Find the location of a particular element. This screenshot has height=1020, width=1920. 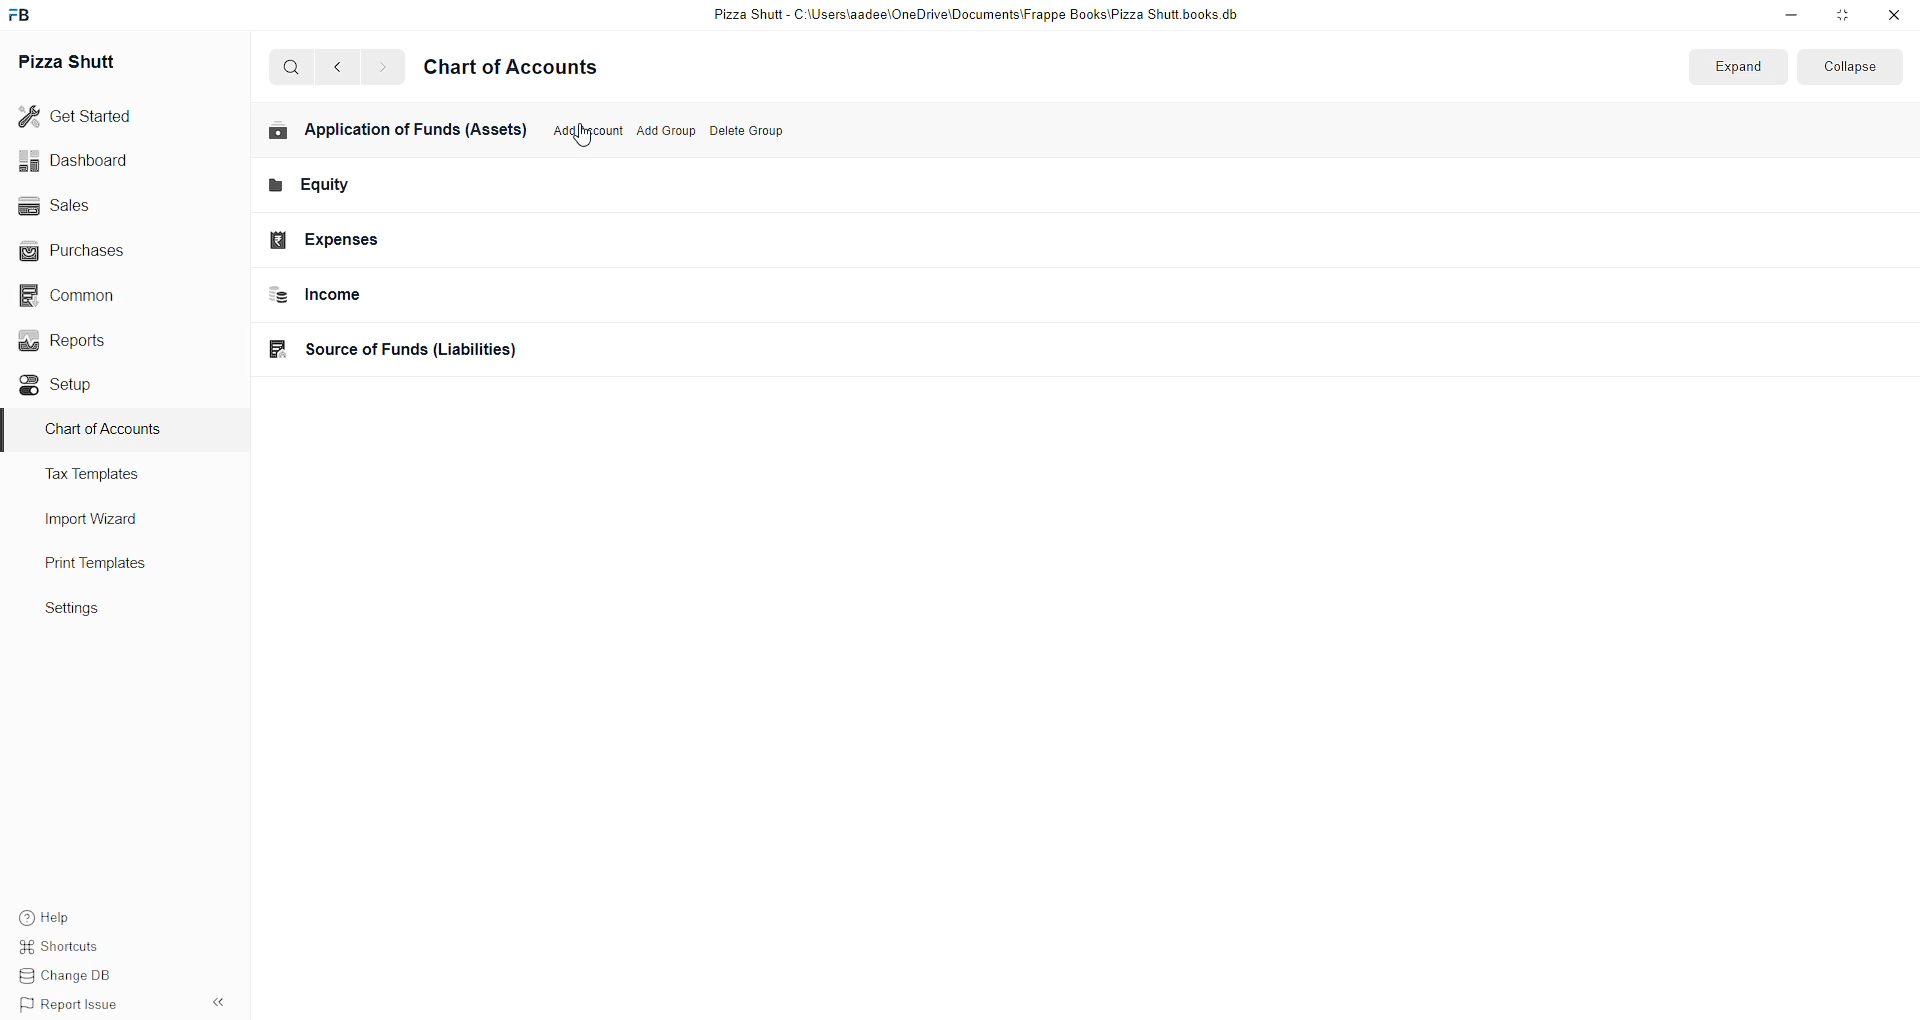

go back  is located at coordinates (342, 67).